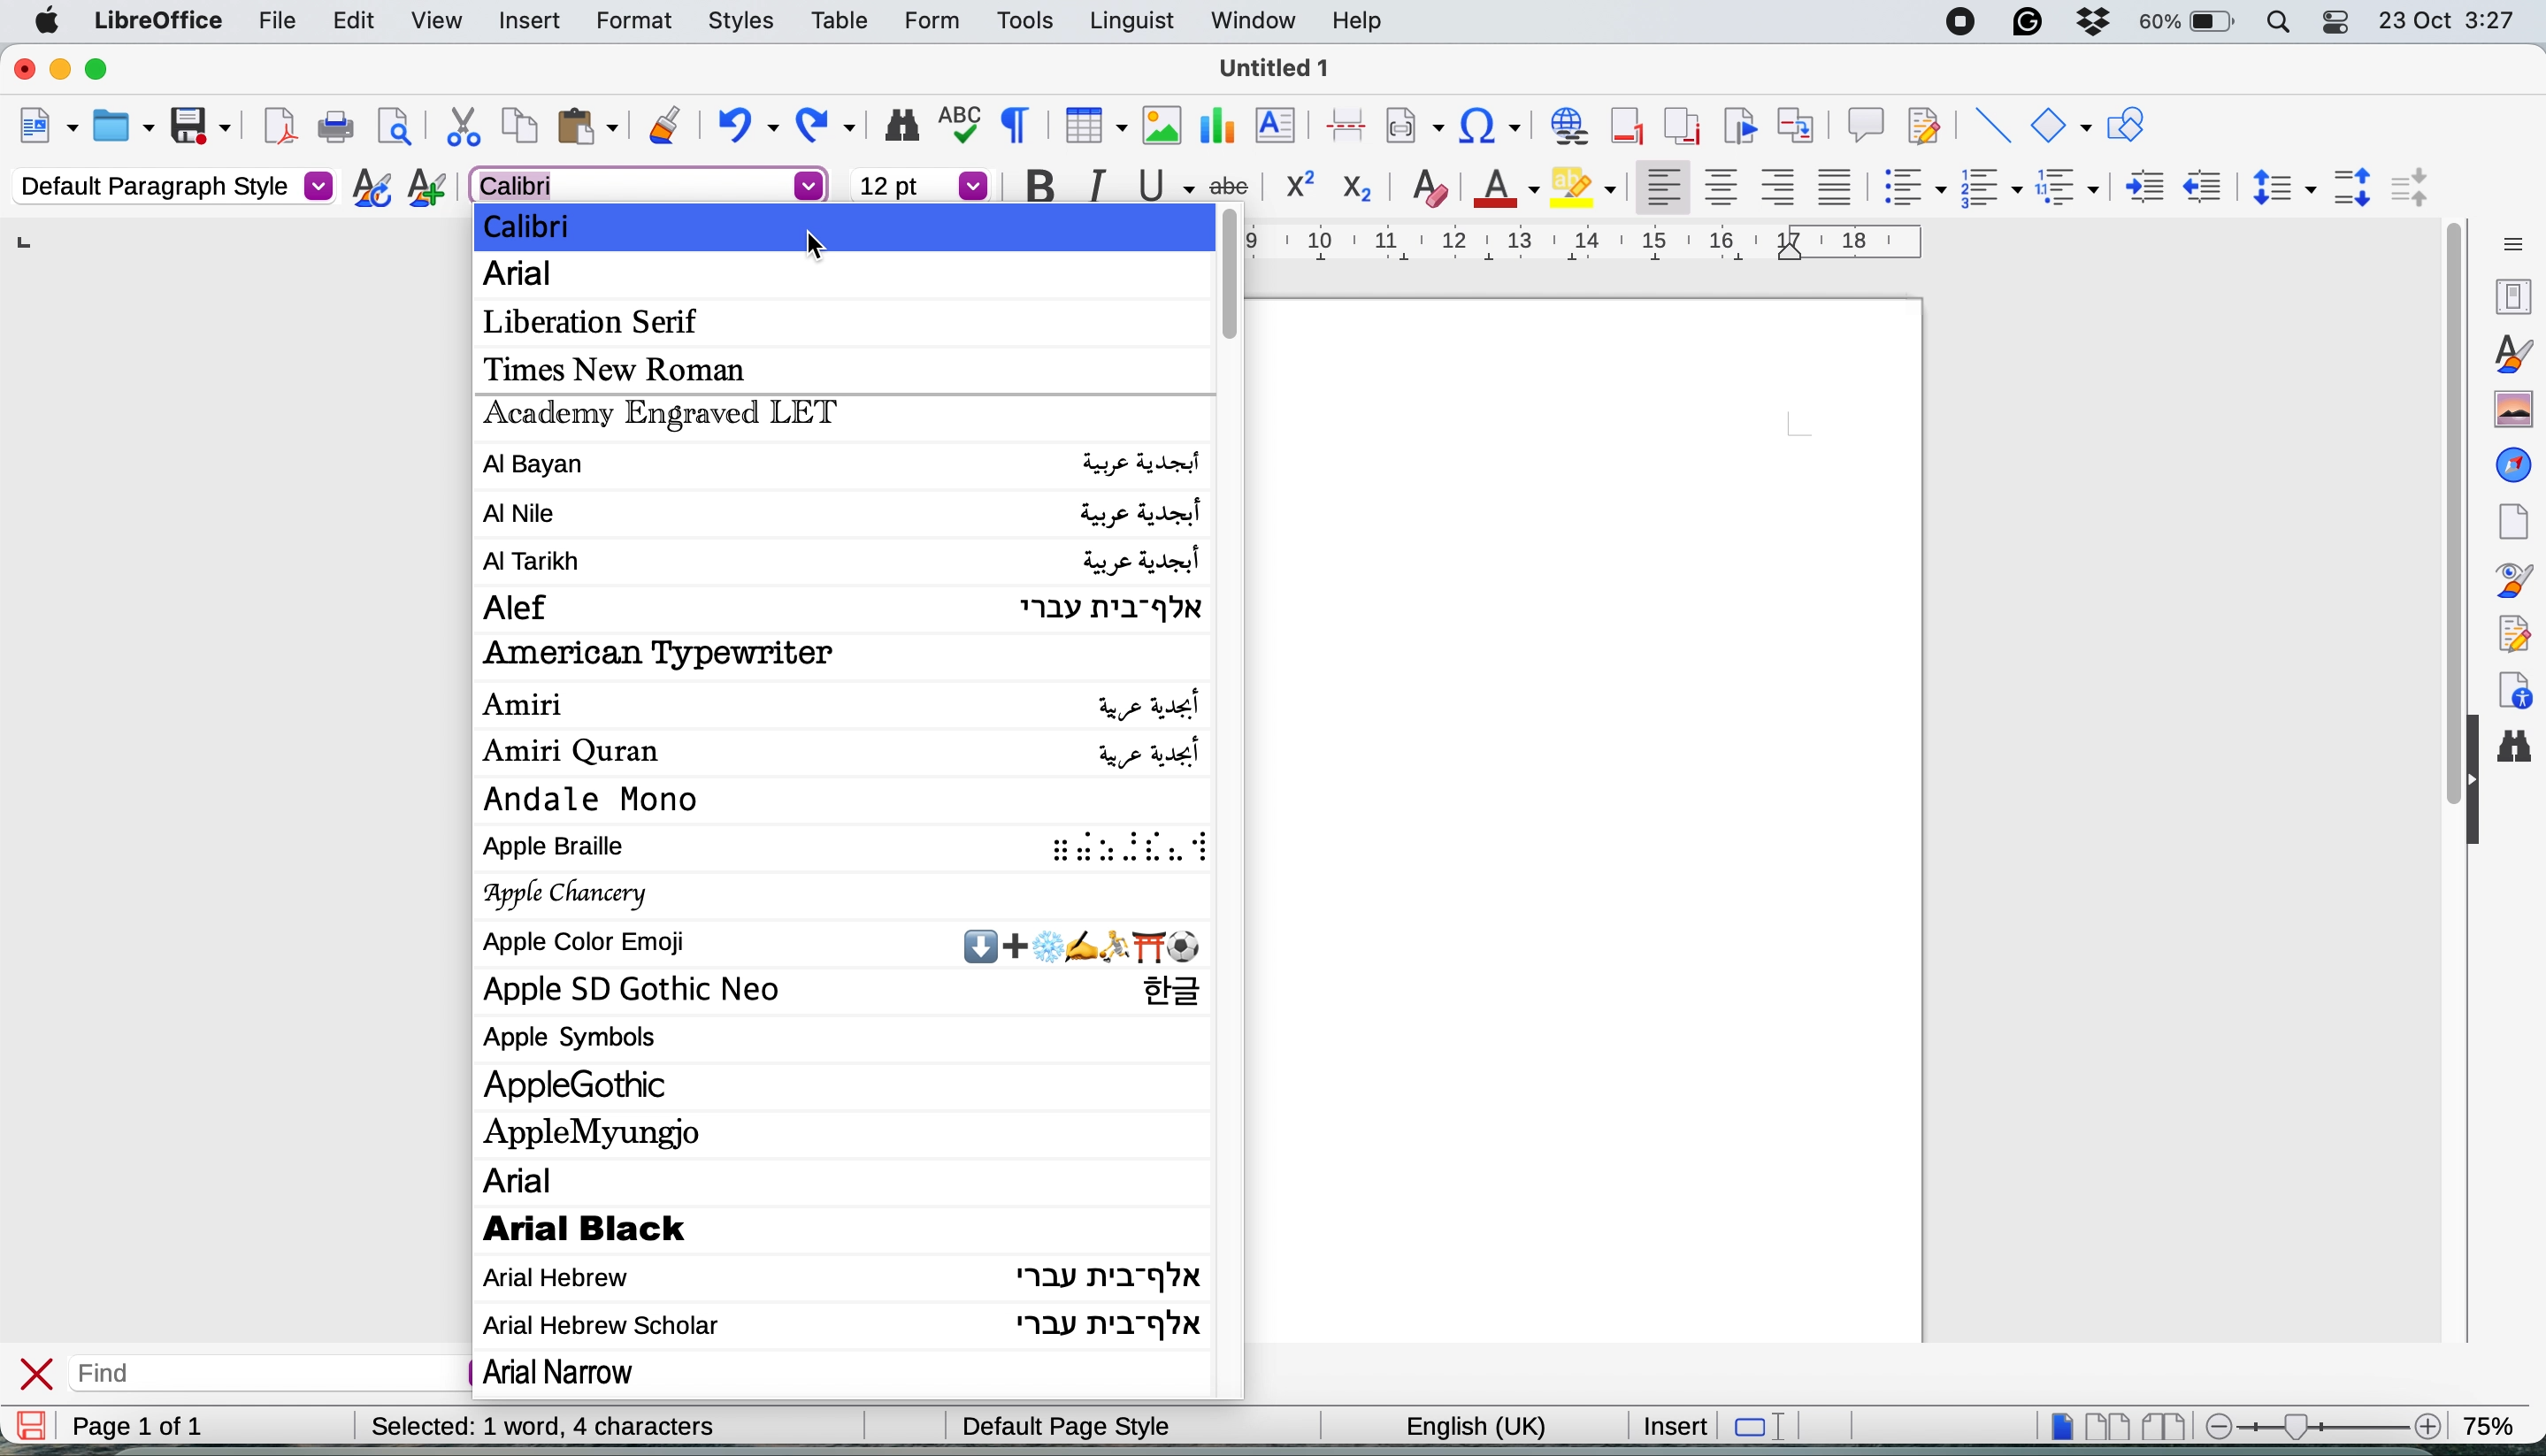 The height and width of the screenshot is (1456, 2546). What do you see at coordinates (1061, 1426) in the screenshot?
I see `default page style` at bounding box center [1061, 1426].